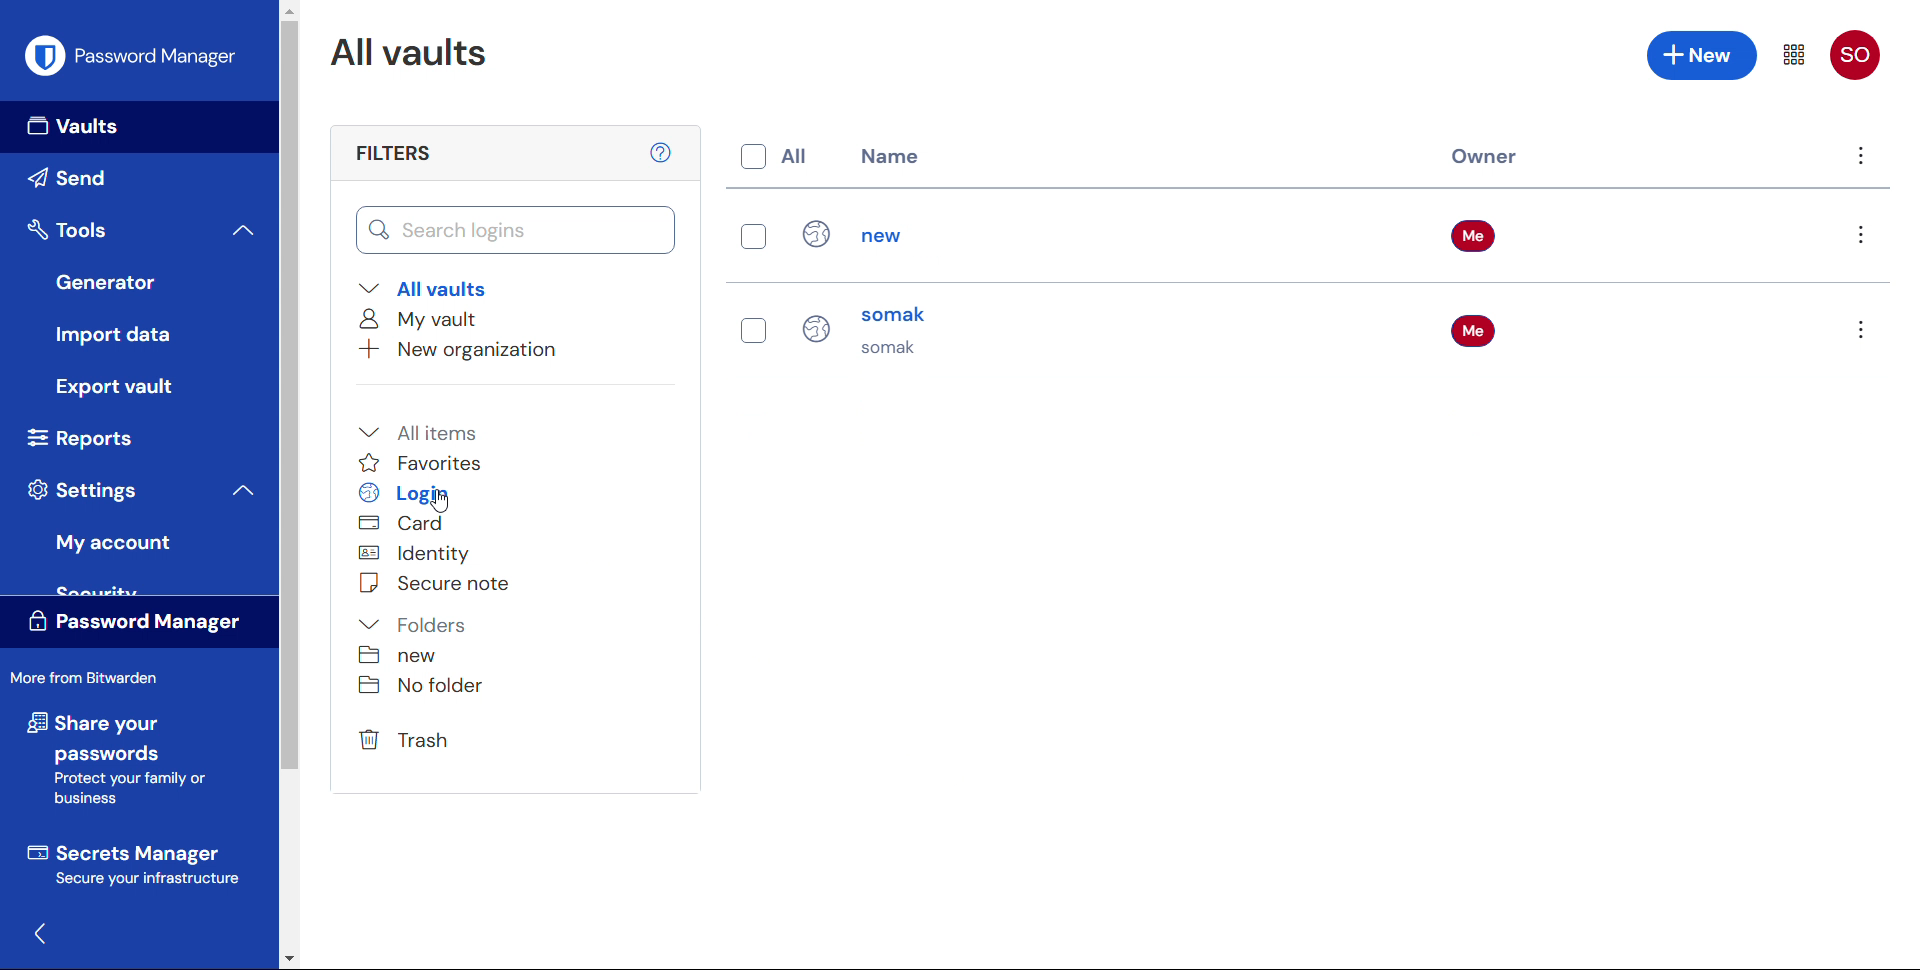  I want to click on Share your passwords   protect your family or business., so click(113, 760).